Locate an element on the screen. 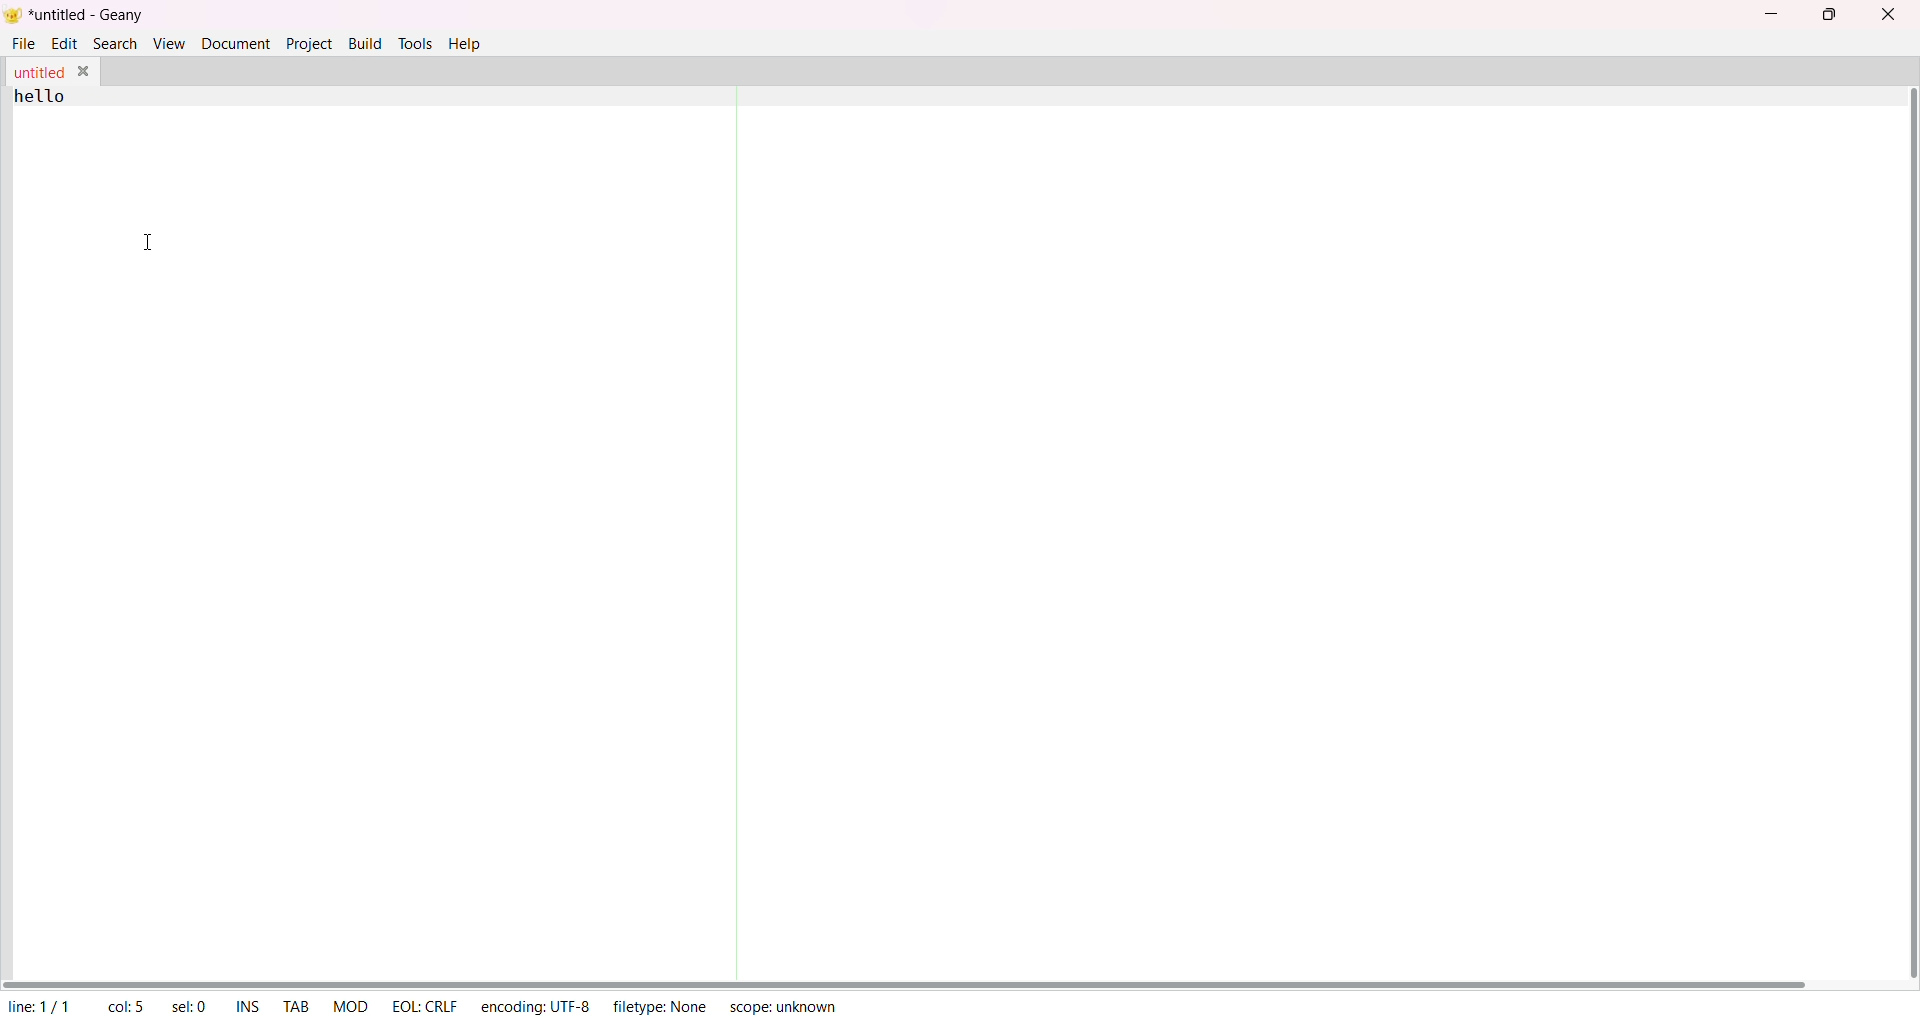  MOD is located at coordinates (353, 1005).